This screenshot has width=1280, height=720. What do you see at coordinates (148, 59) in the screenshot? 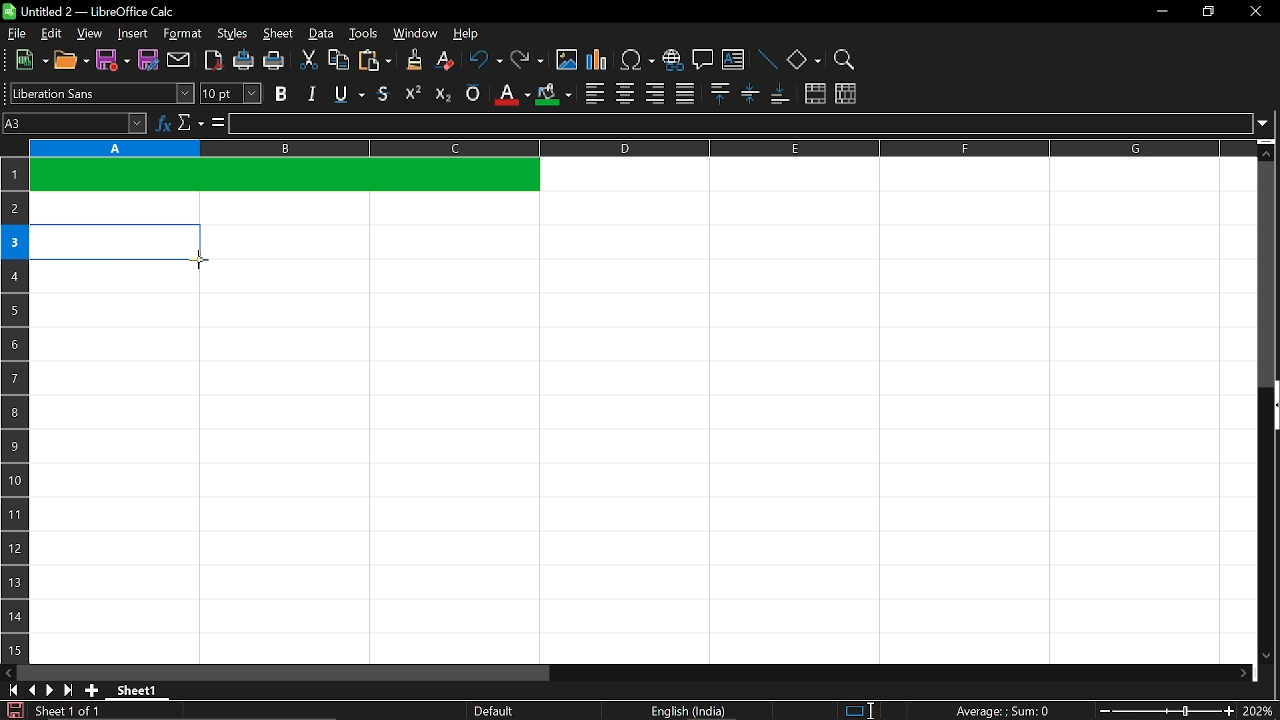
I see `save as` at bounding box center [148, 59].